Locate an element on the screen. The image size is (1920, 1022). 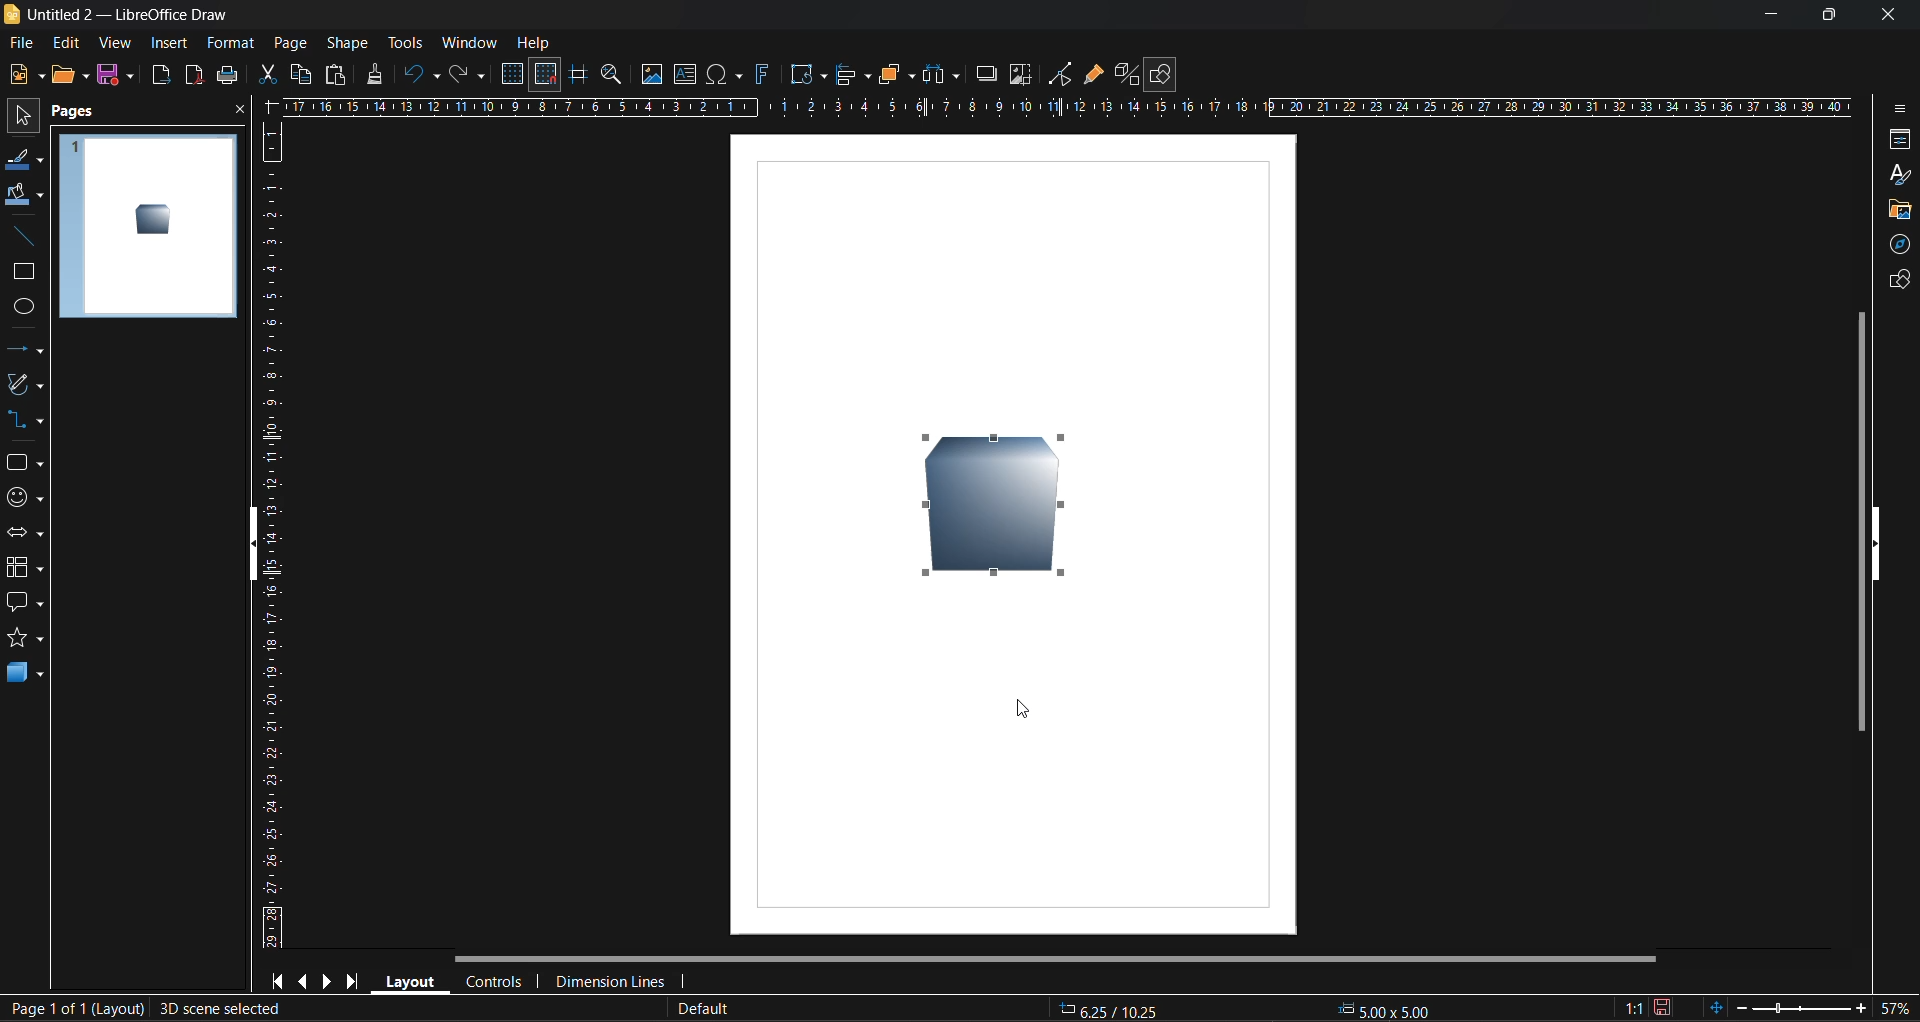
fit to window is located at coordinates (1720, 1007).